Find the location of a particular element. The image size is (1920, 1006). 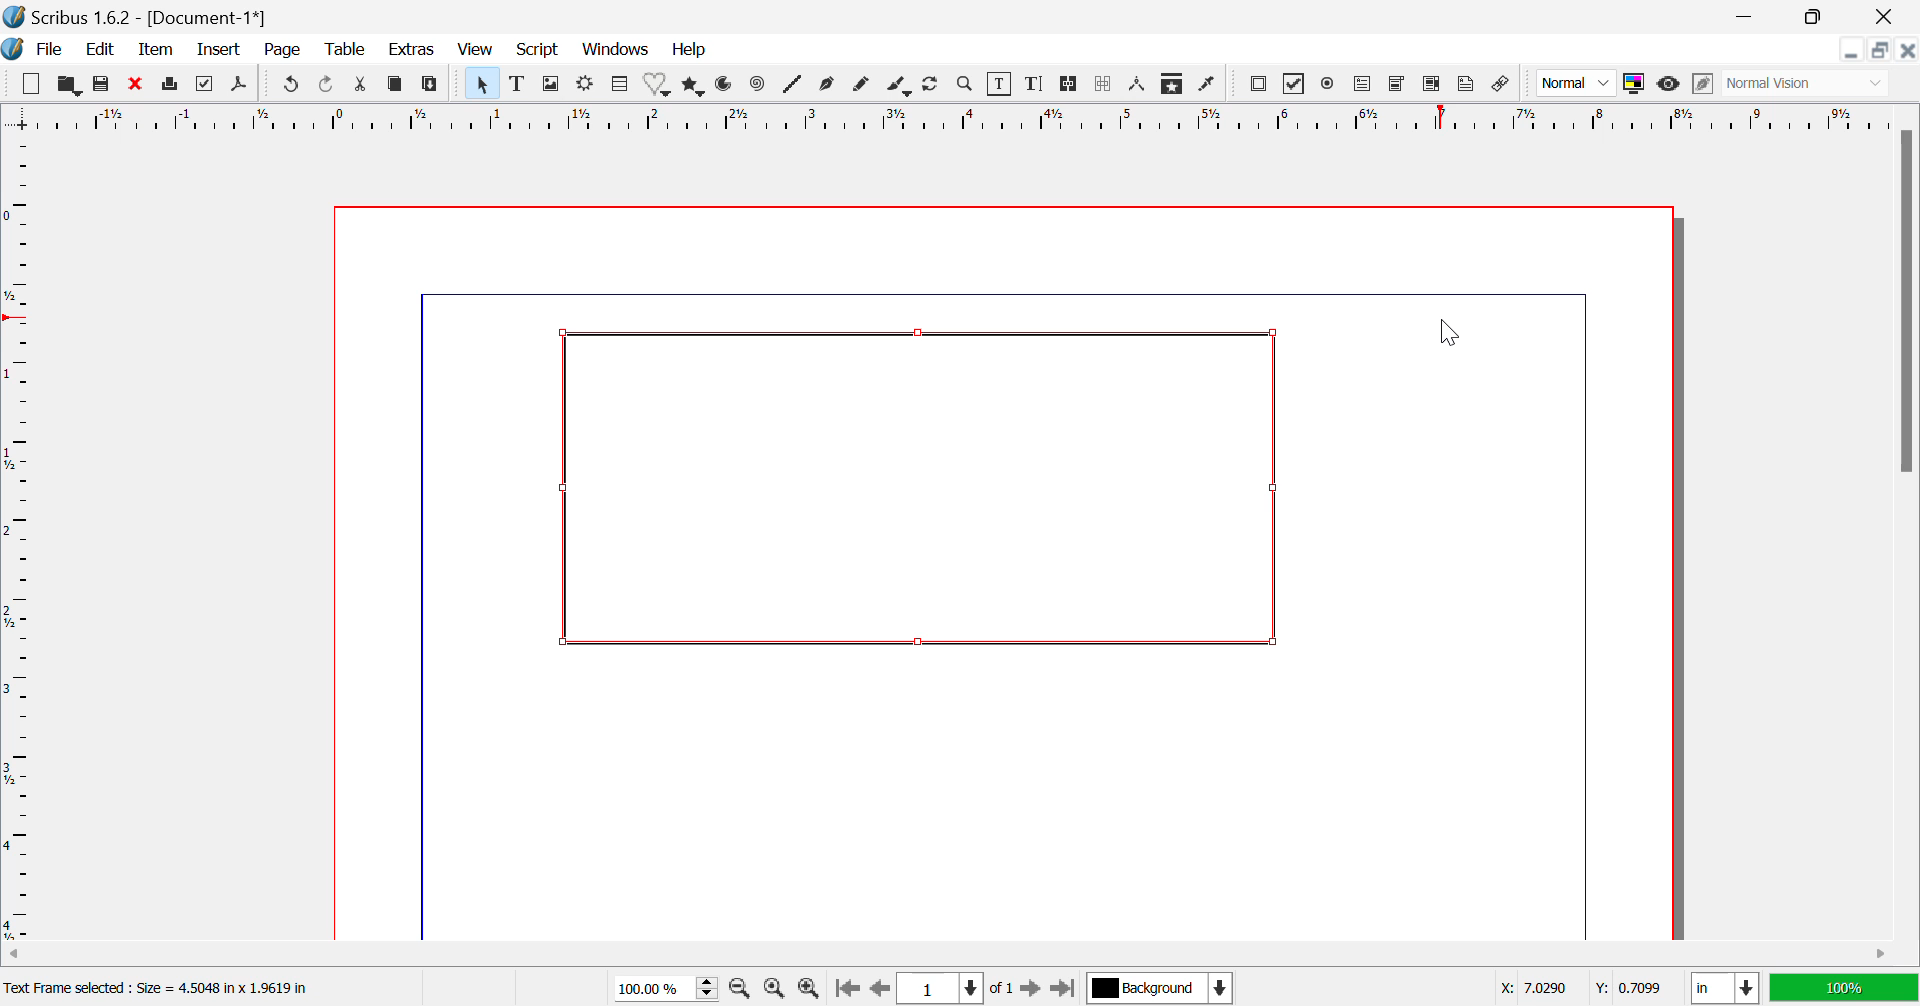

Preview Mode is located at coordinates (1669, 86).